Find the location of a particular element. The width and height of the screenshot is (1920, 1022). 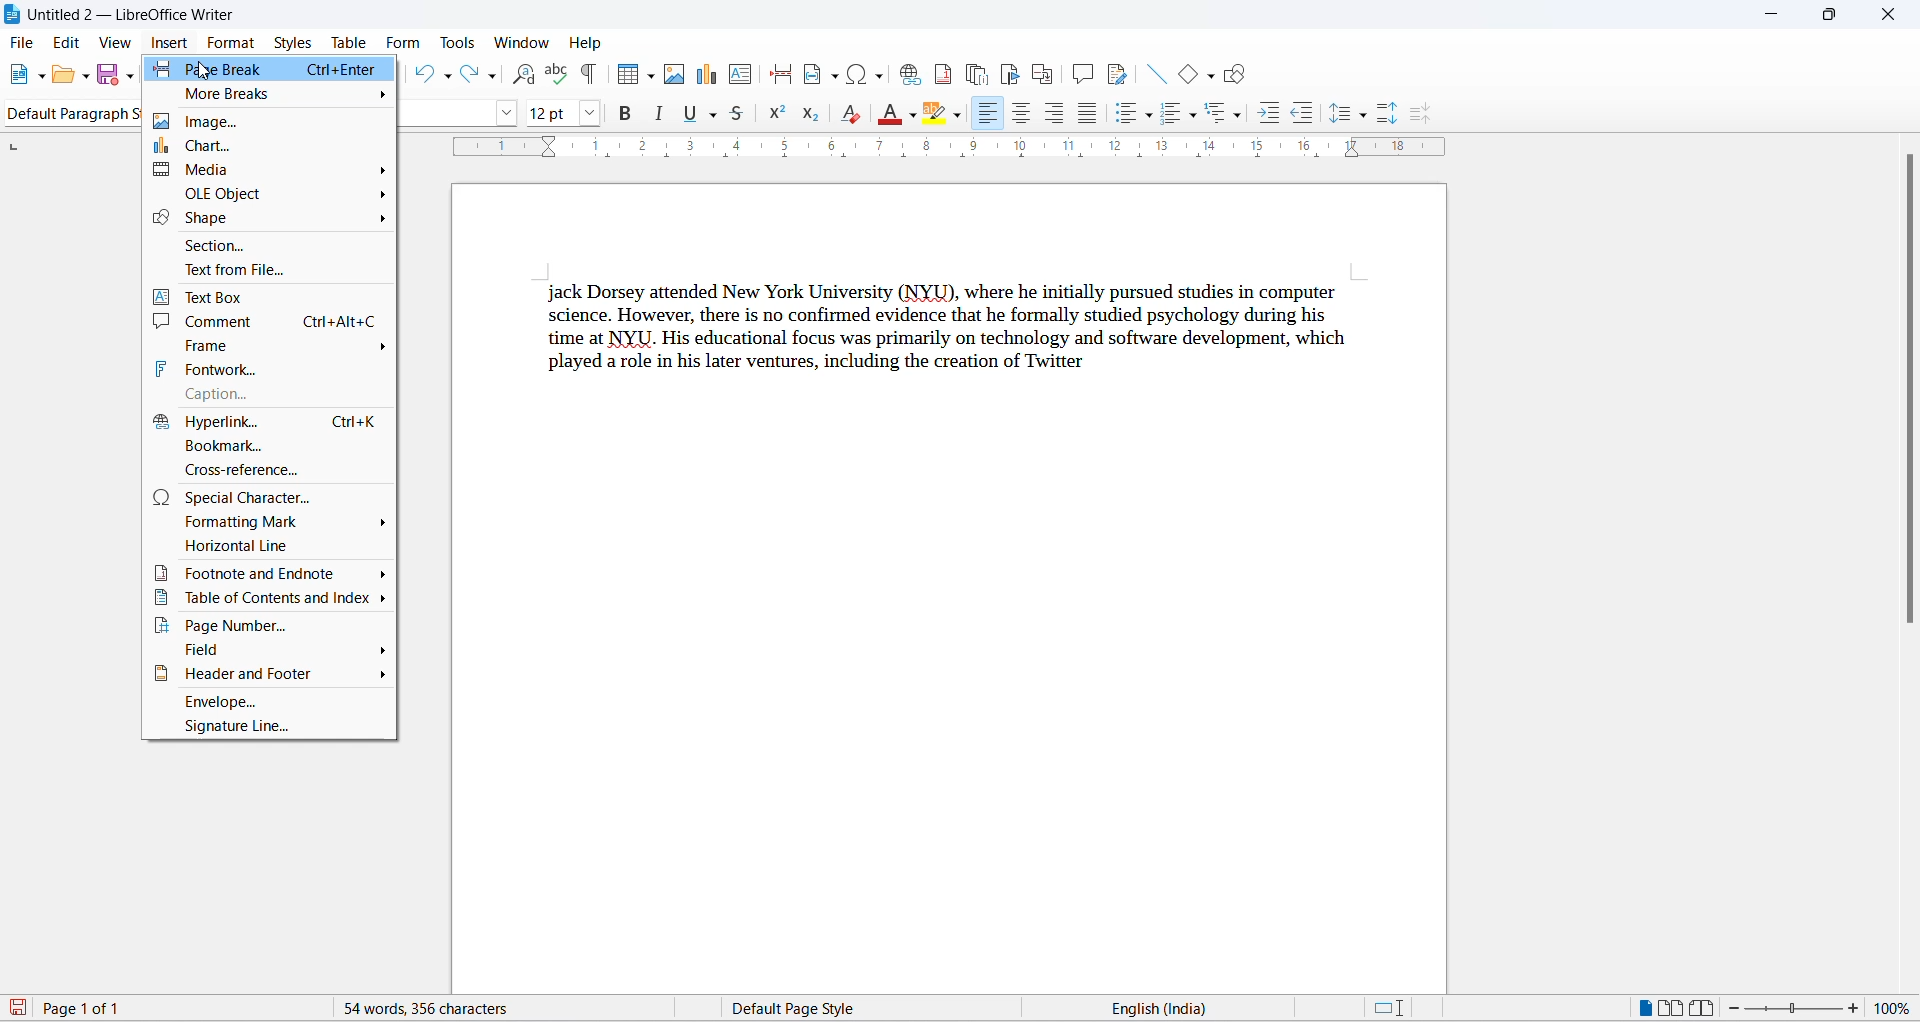

save is located at coordinates (108, 77).